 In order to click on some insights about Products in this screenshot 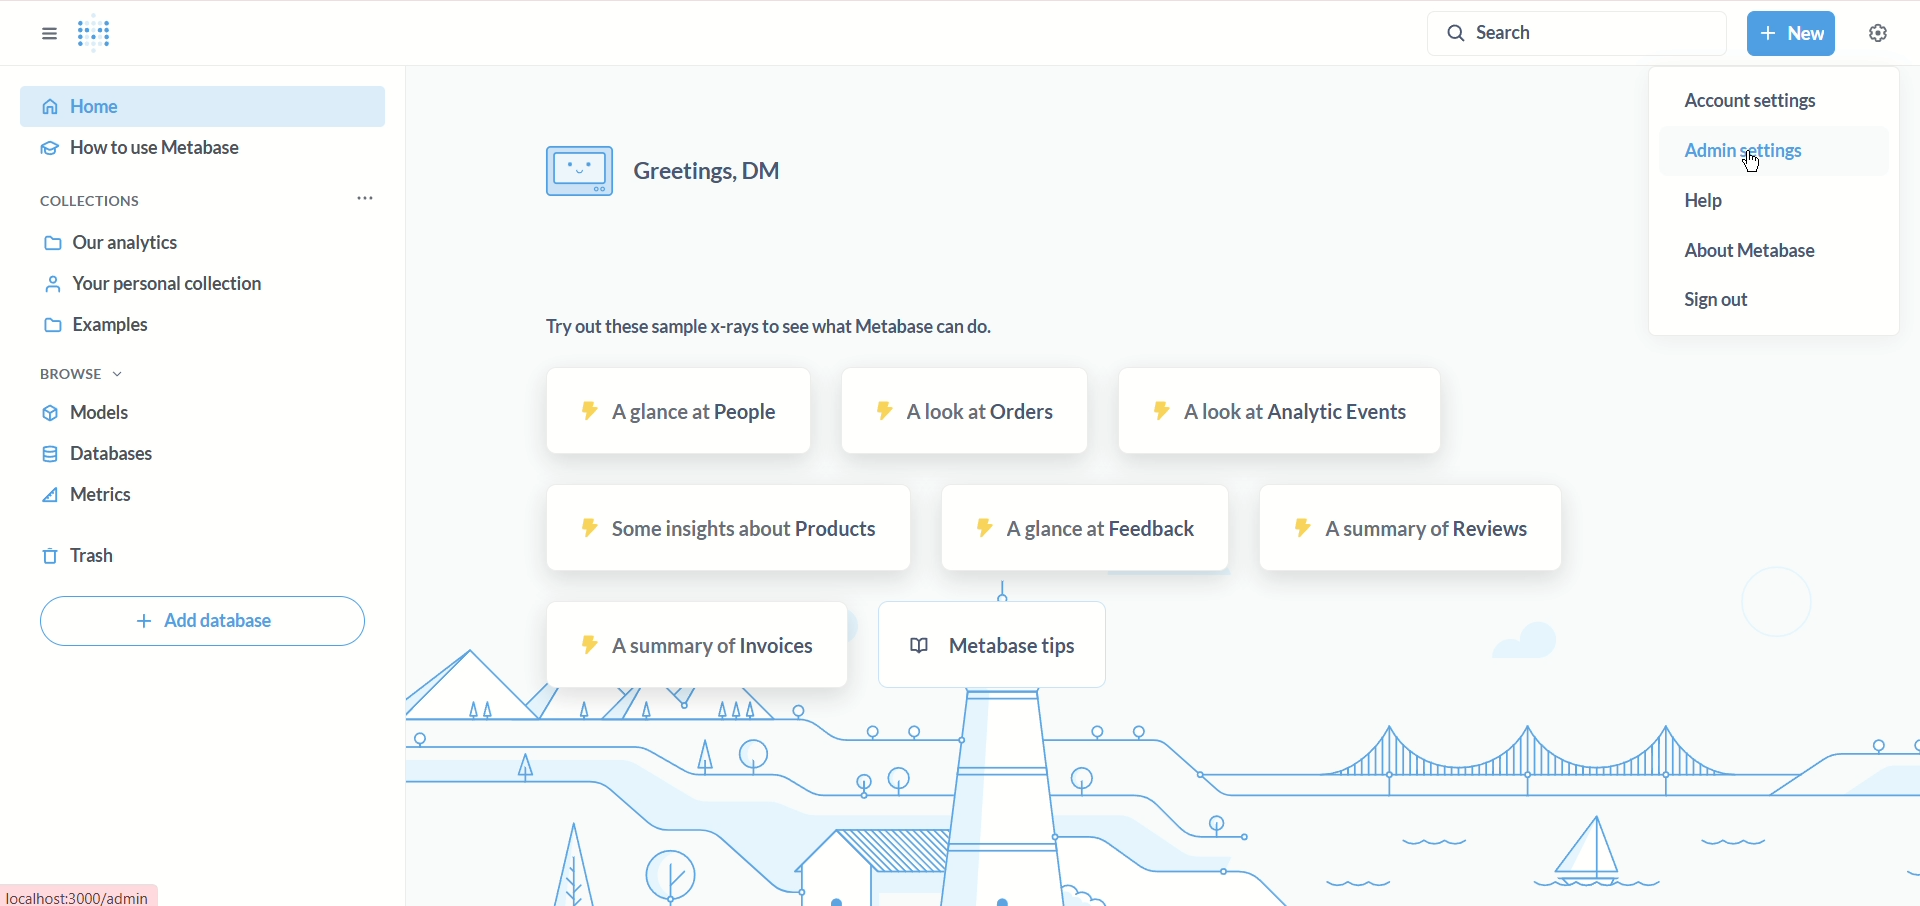, I will do `click(718, 528)`.